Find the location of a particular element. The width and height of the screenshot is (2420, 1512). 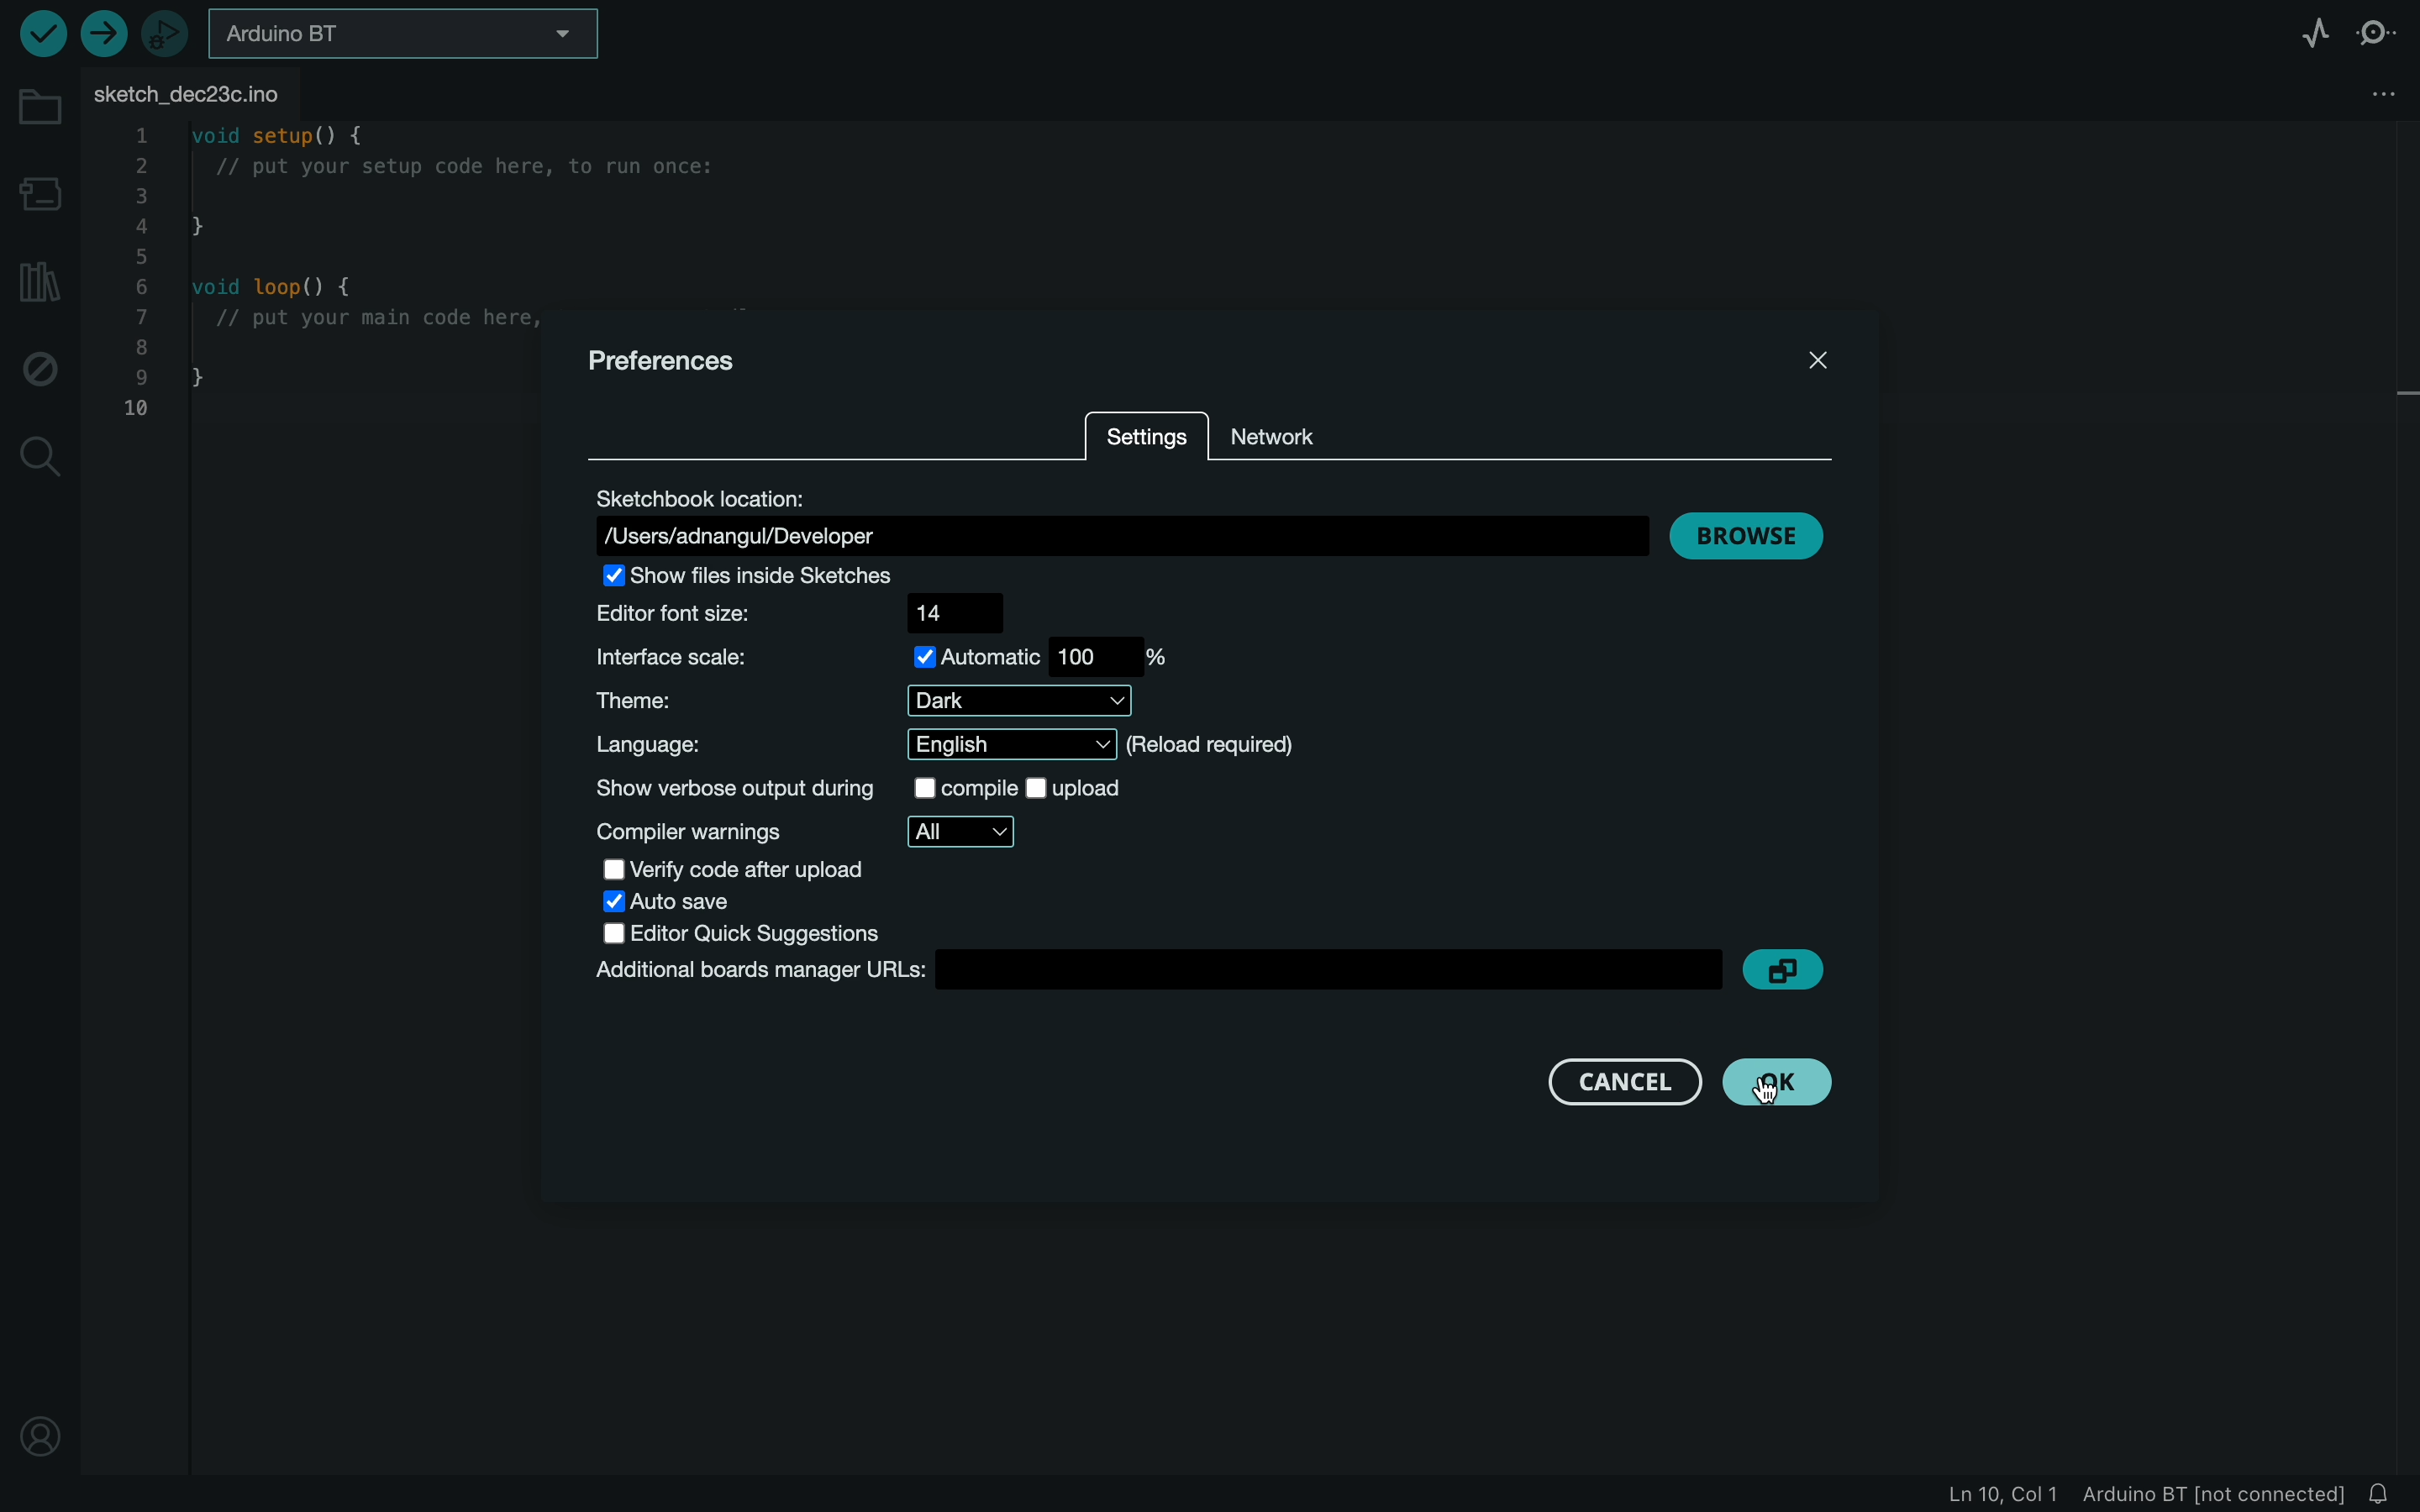

14 is located at coordinates (949, 611).